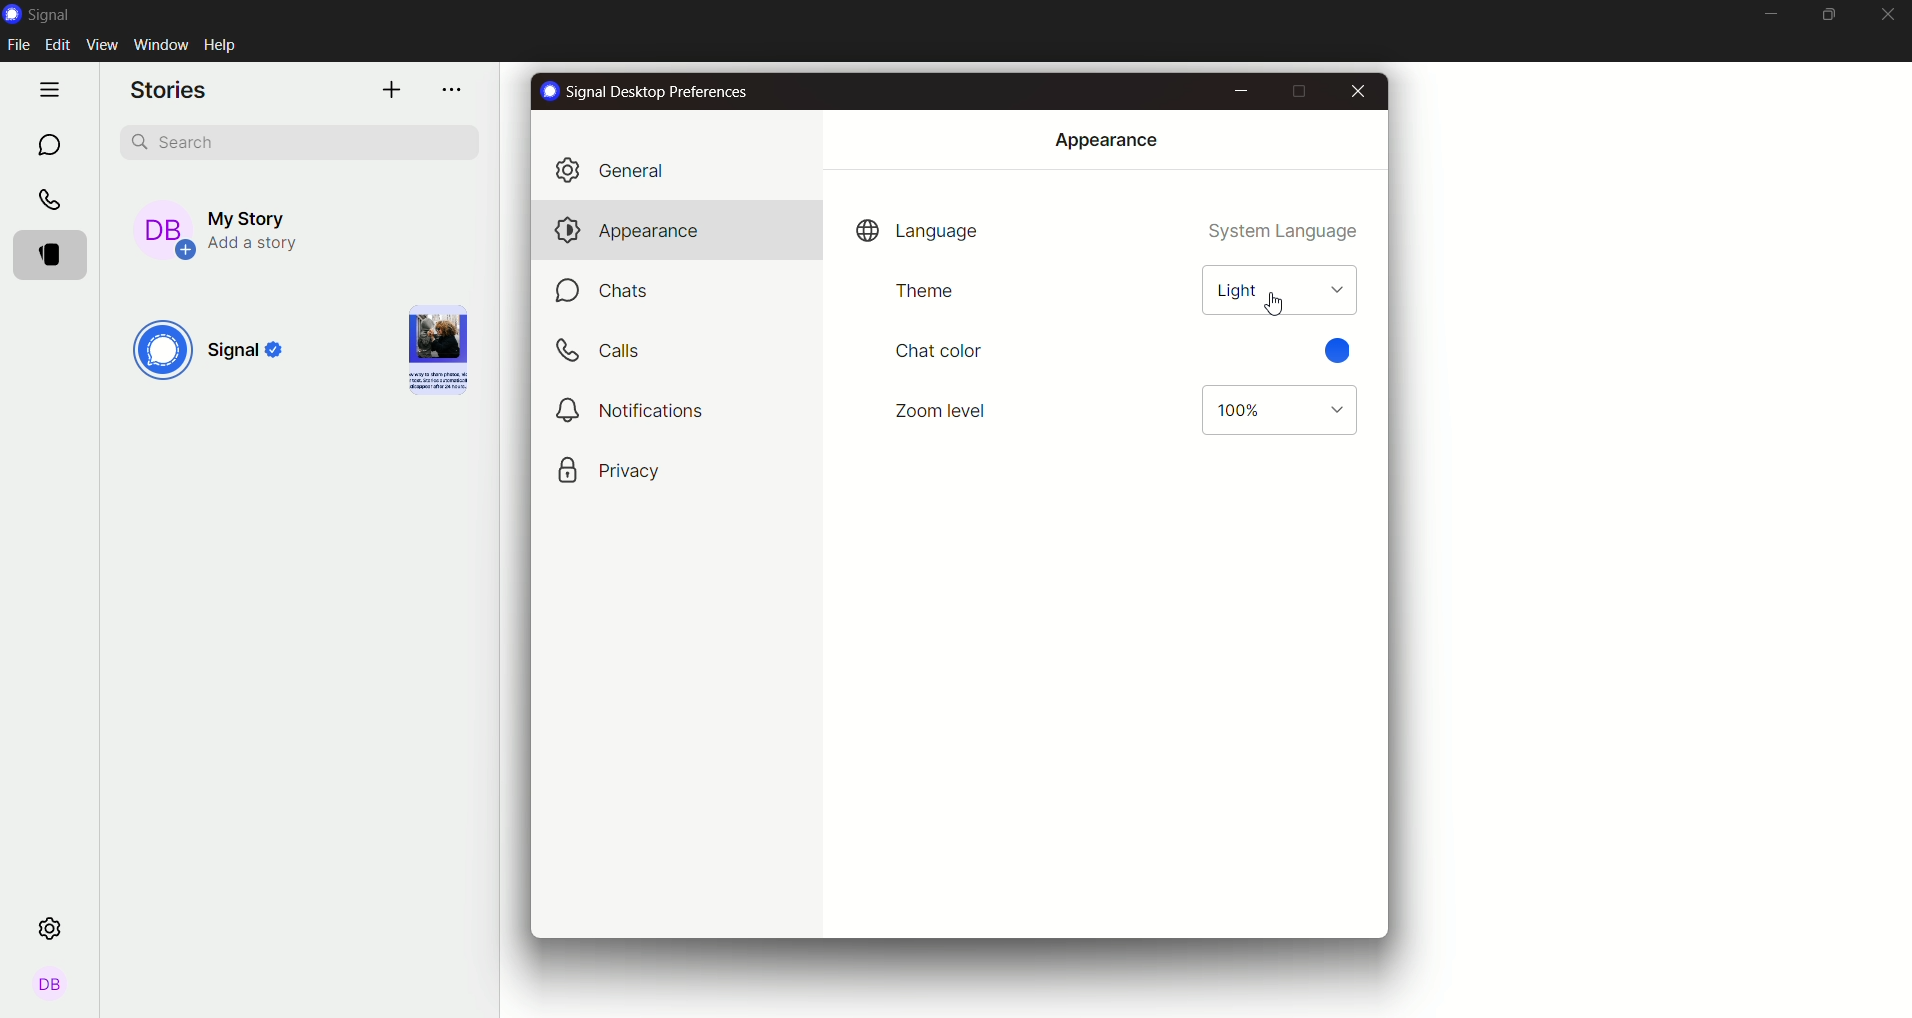  What do you see at coordinates (51, 200) in the screenshot?
I see `calls` at bounding box center [51, 200].